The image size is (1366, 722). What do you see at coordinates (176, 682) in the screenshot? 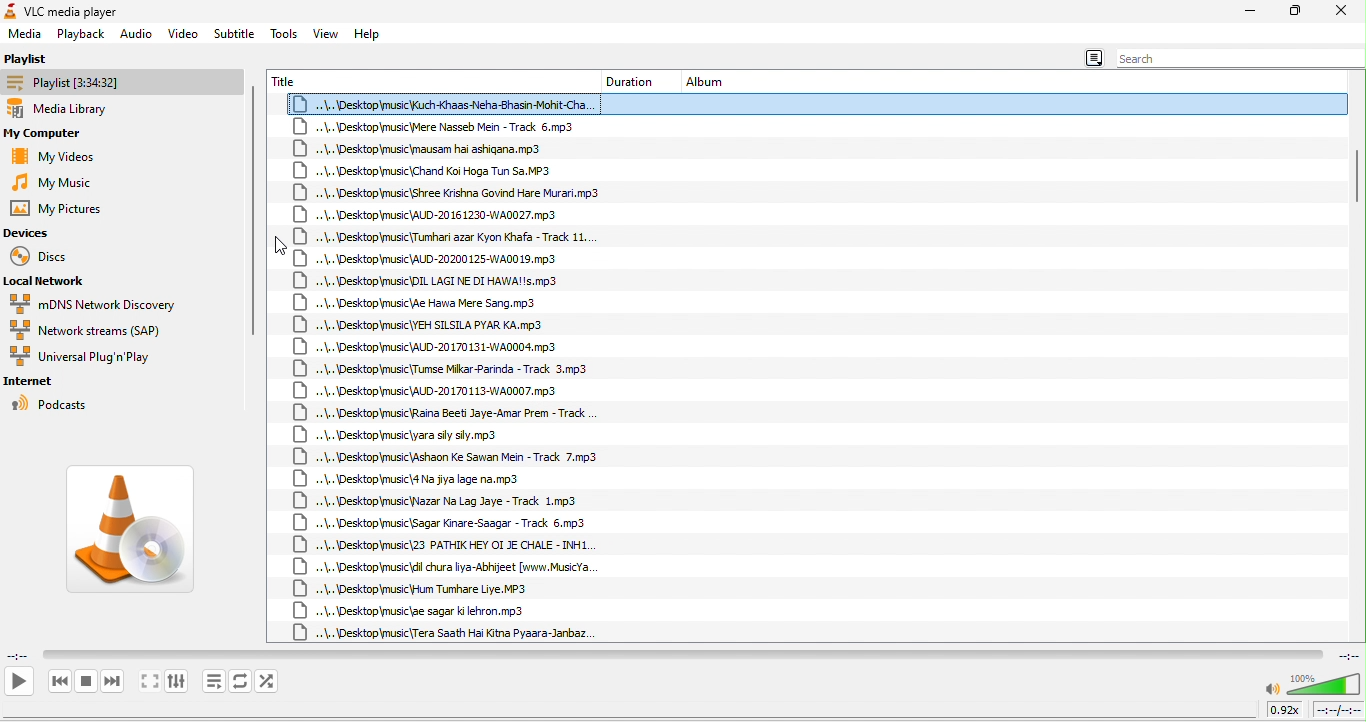
I see `show extended settings` at bounding box center [176, 682].